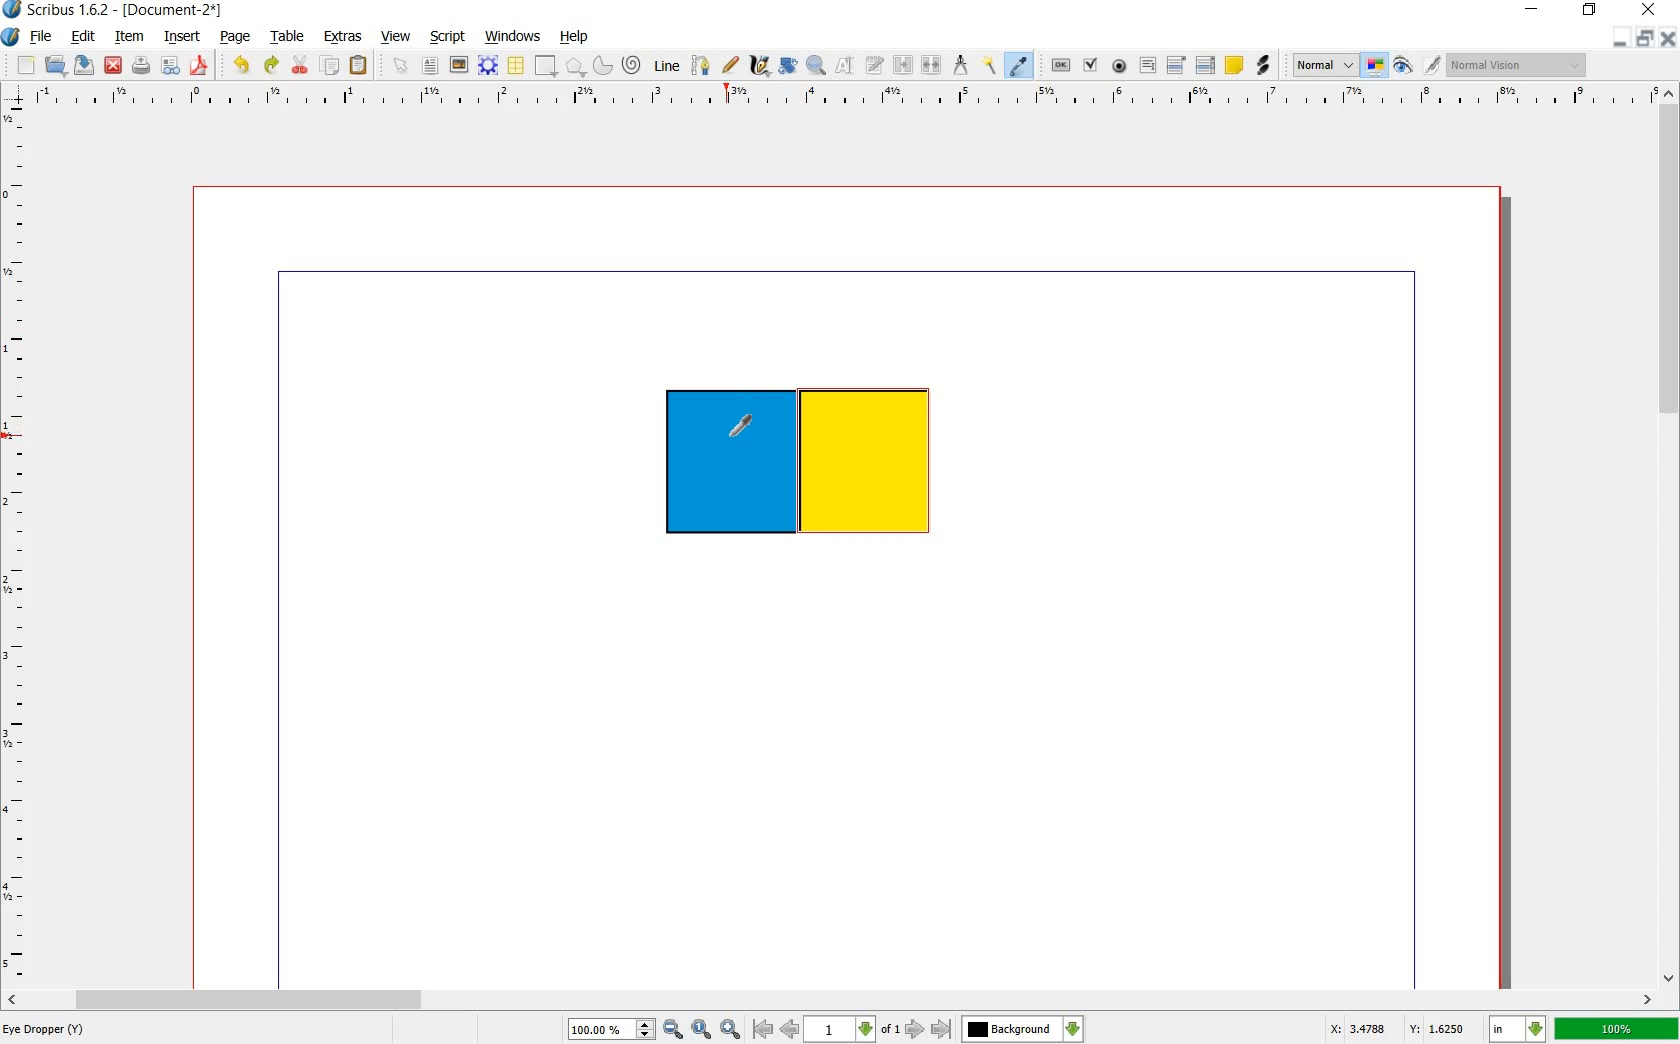  What do you see at coordinates (1148, 68) in the screenshot?
I see `pdf text field` at bounding box center [1148, 68].